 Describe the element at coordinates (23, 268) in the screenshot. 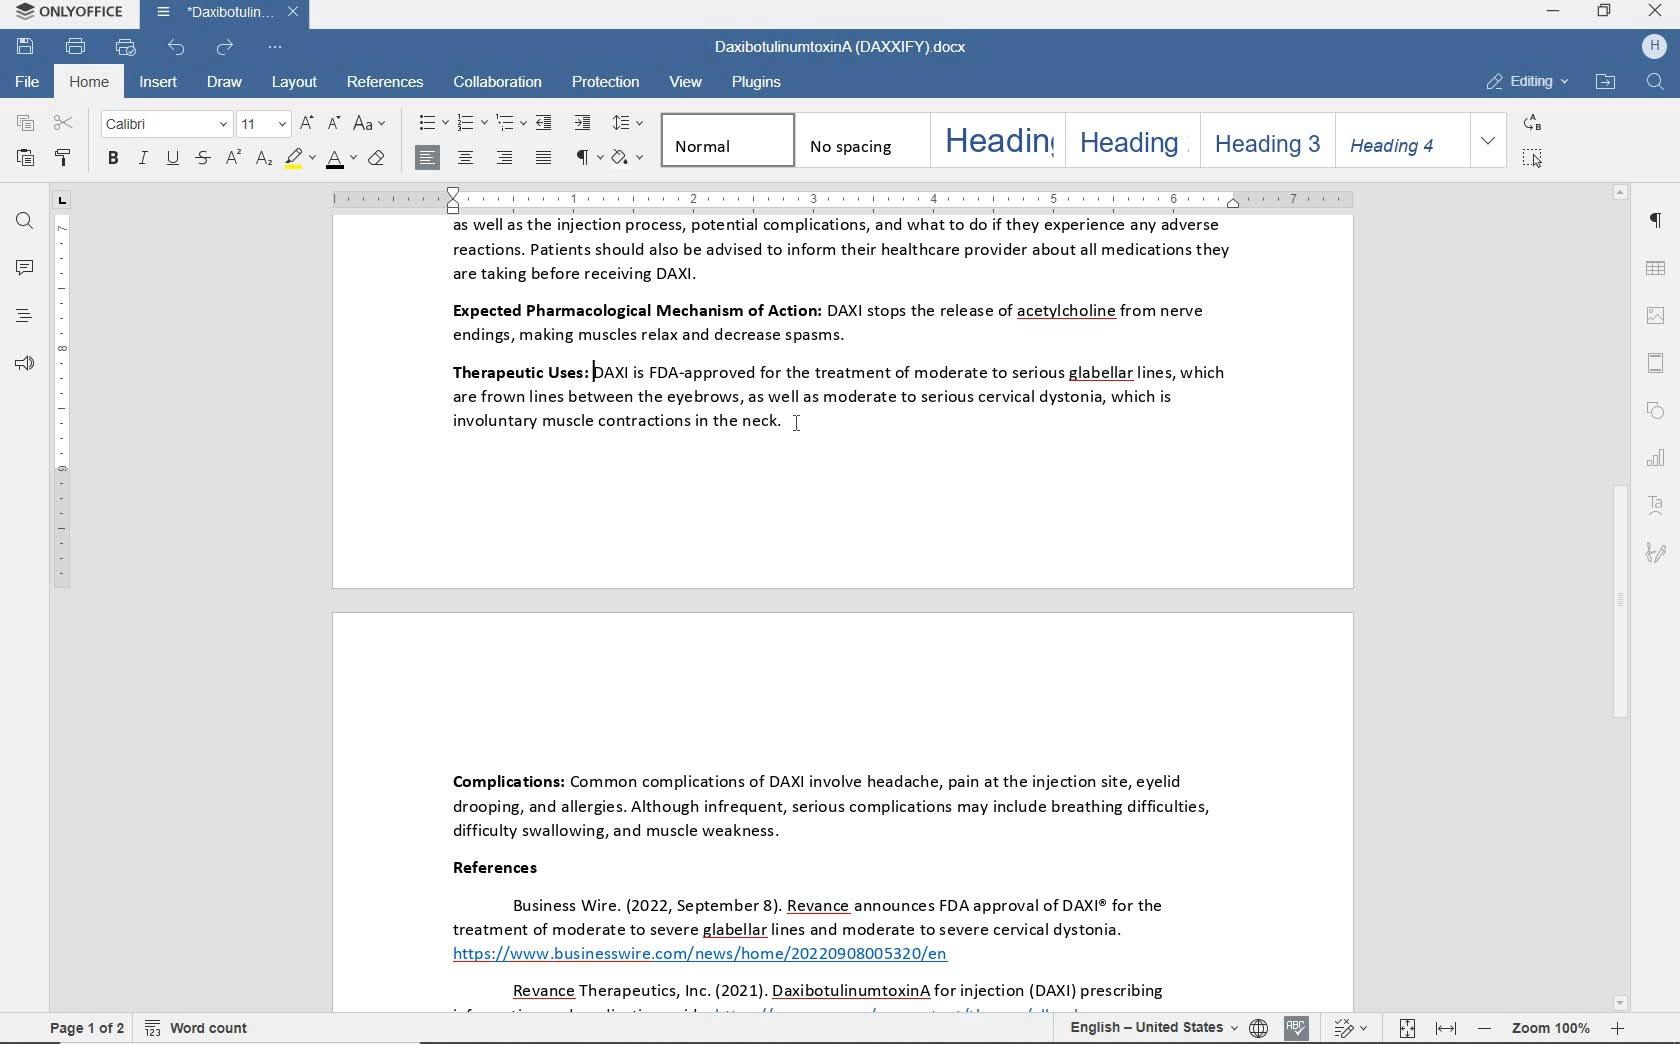

I see `comments` at that location.